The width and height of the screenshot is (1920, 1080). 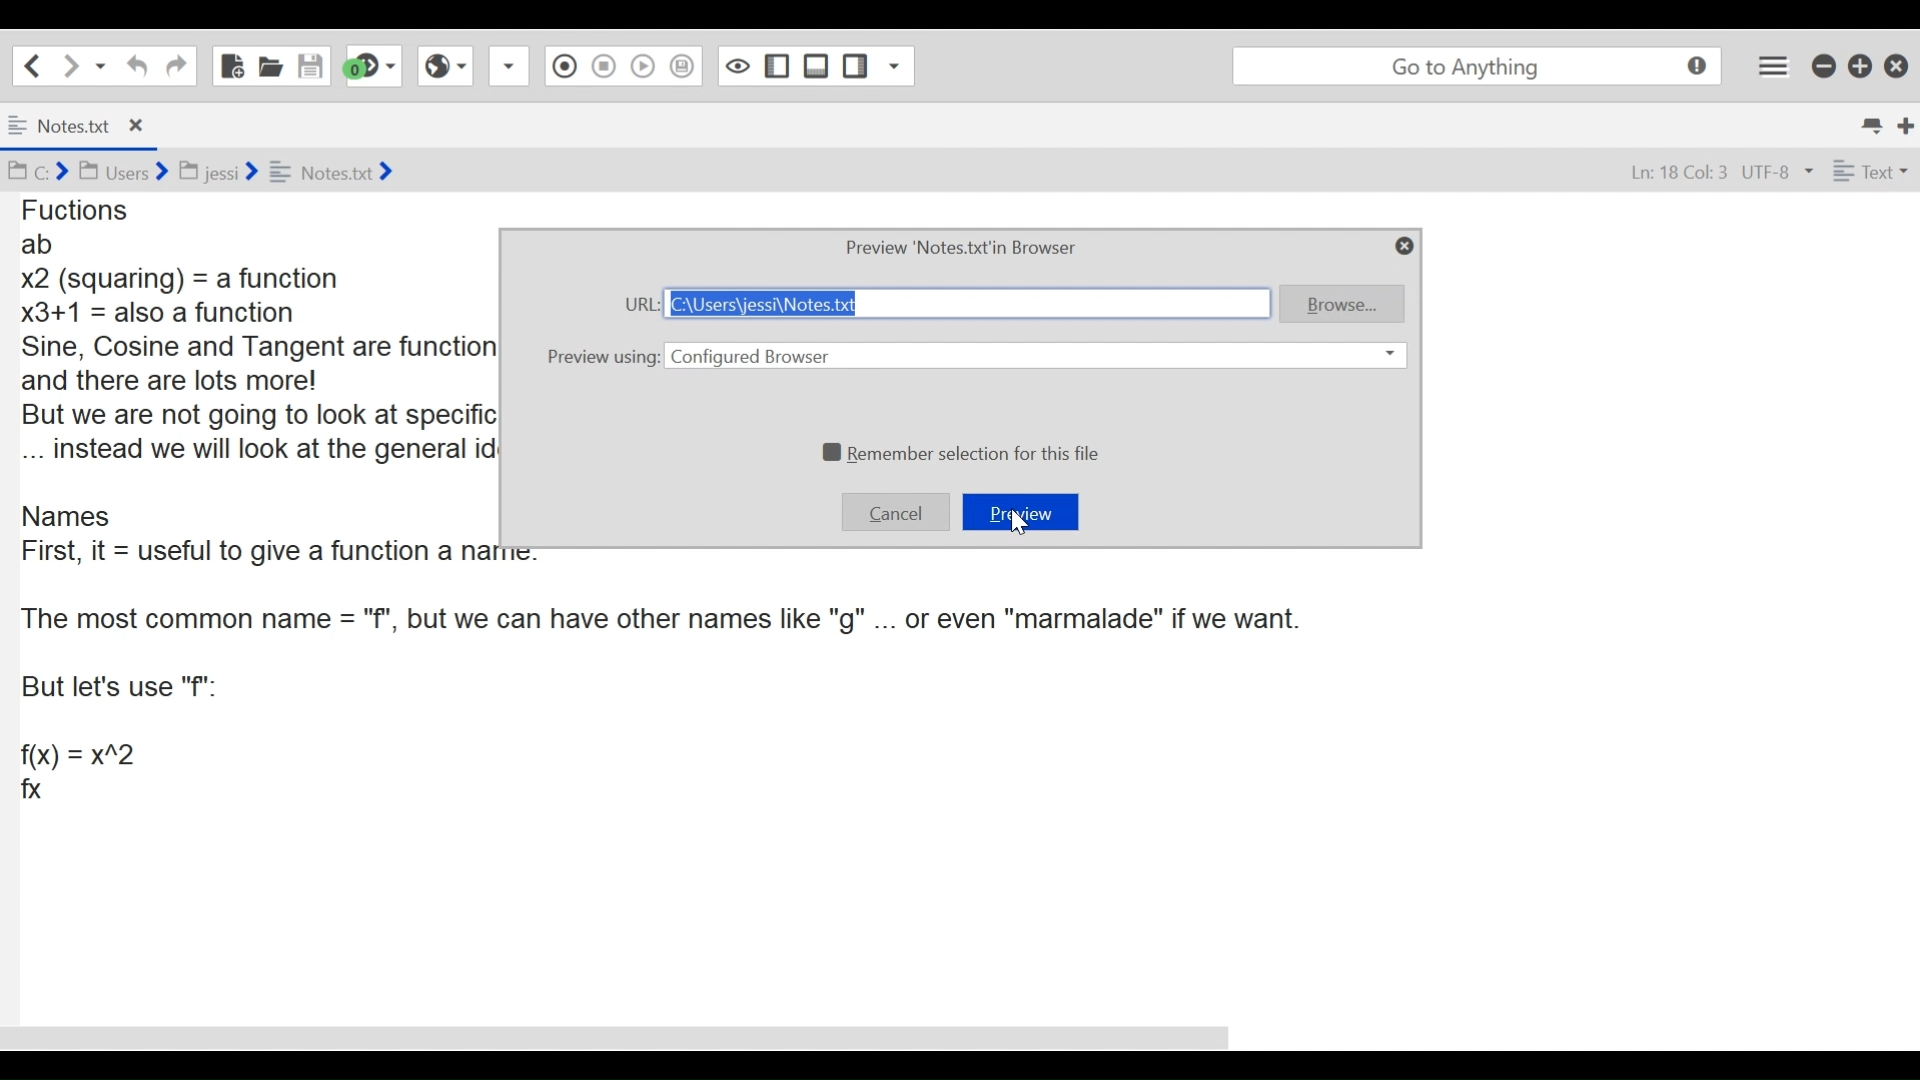 What do you see at coordinates (511, 66) in the screenshot?
I see `show specific sidebar/tab` at bounding box center [511, 66].